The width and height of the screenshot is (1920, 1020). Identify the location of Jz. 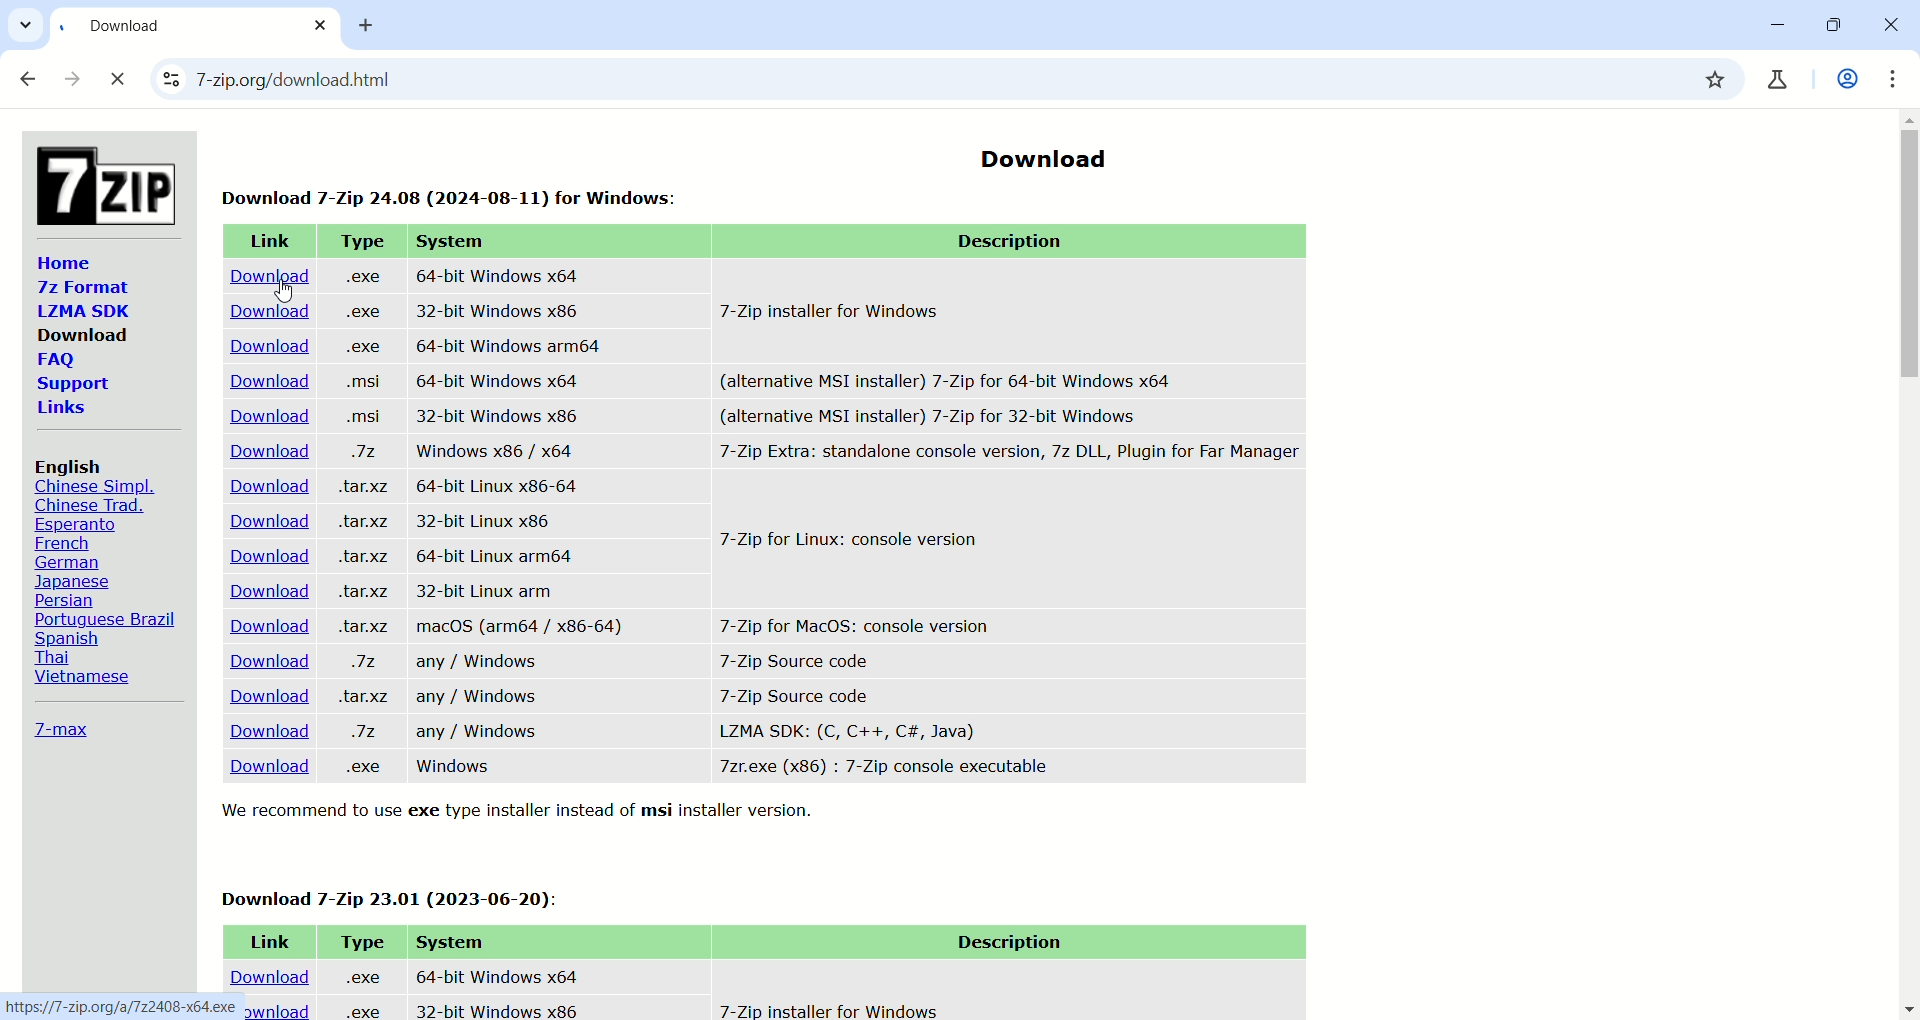
(361, 664).